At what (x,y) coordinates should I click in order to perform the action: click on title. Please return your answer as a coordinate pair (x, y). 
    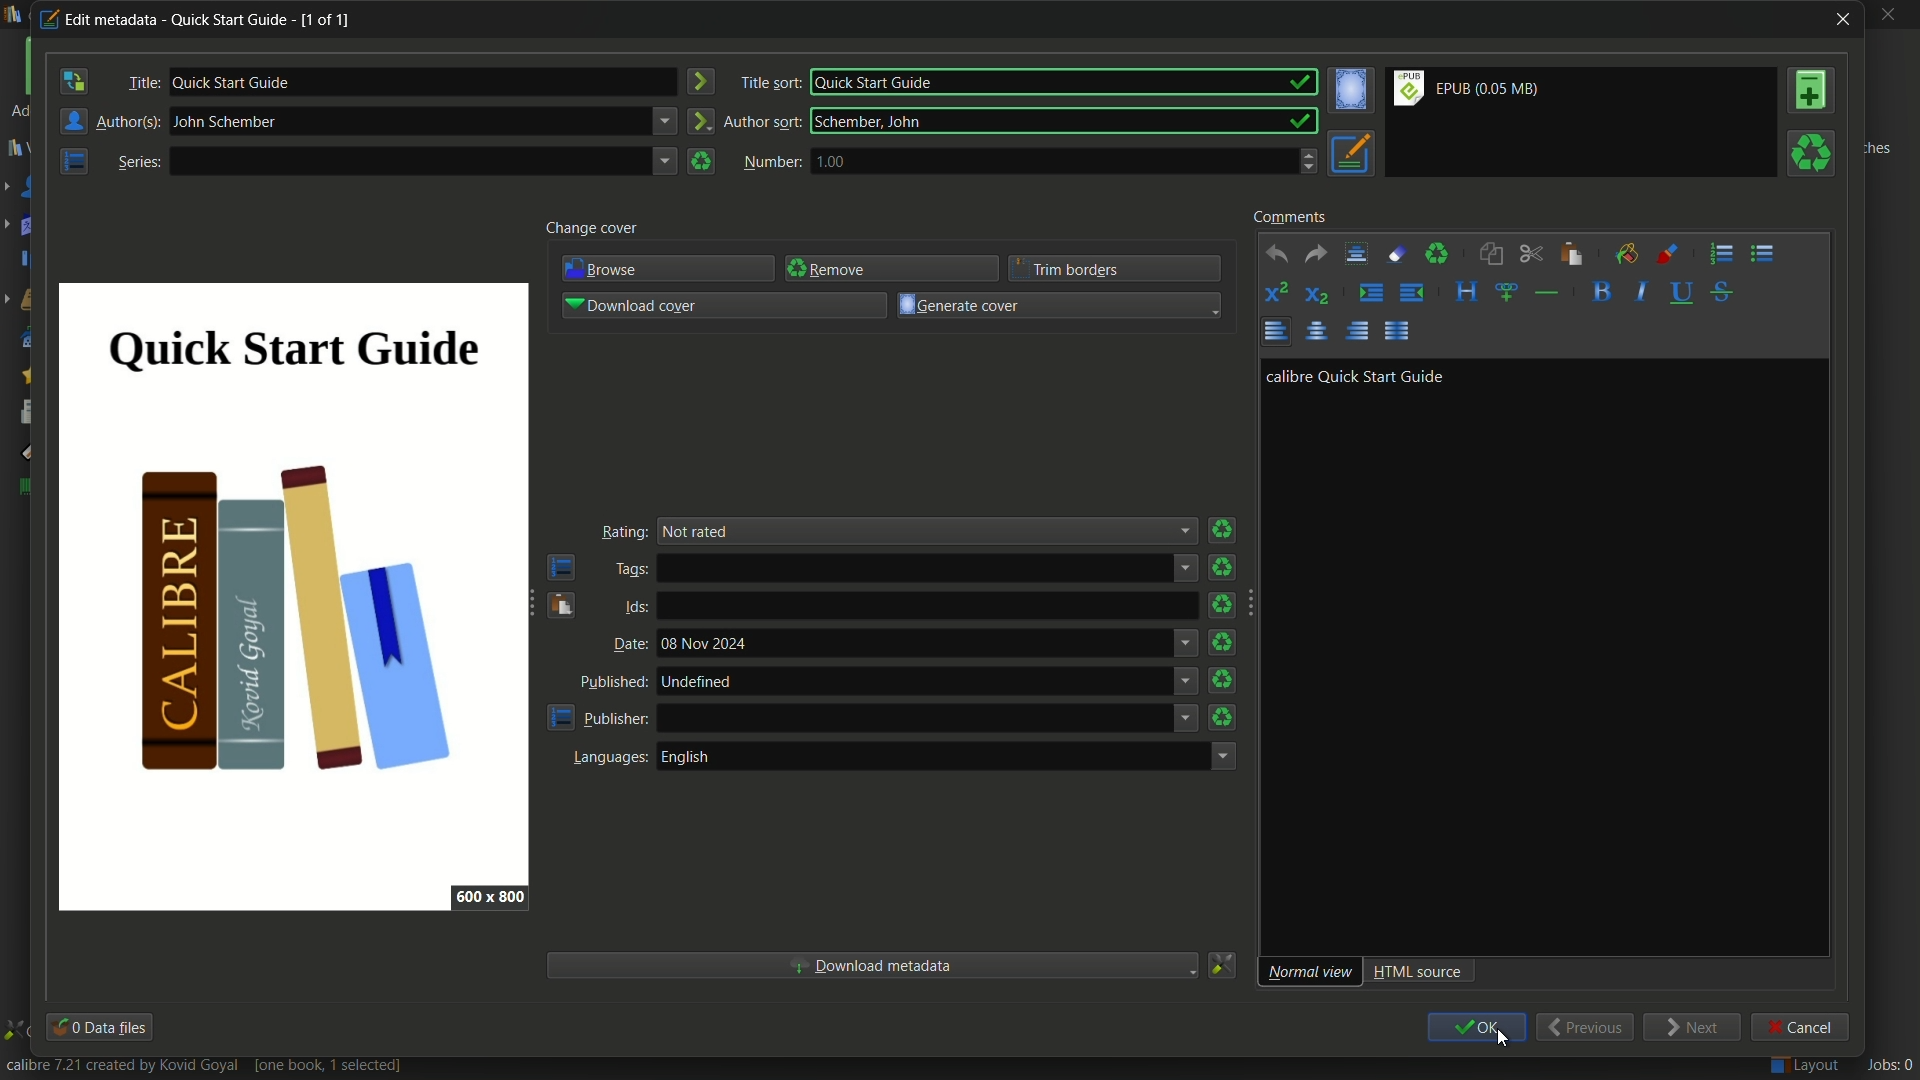
    Looking at the image, I should click on (236, 83).